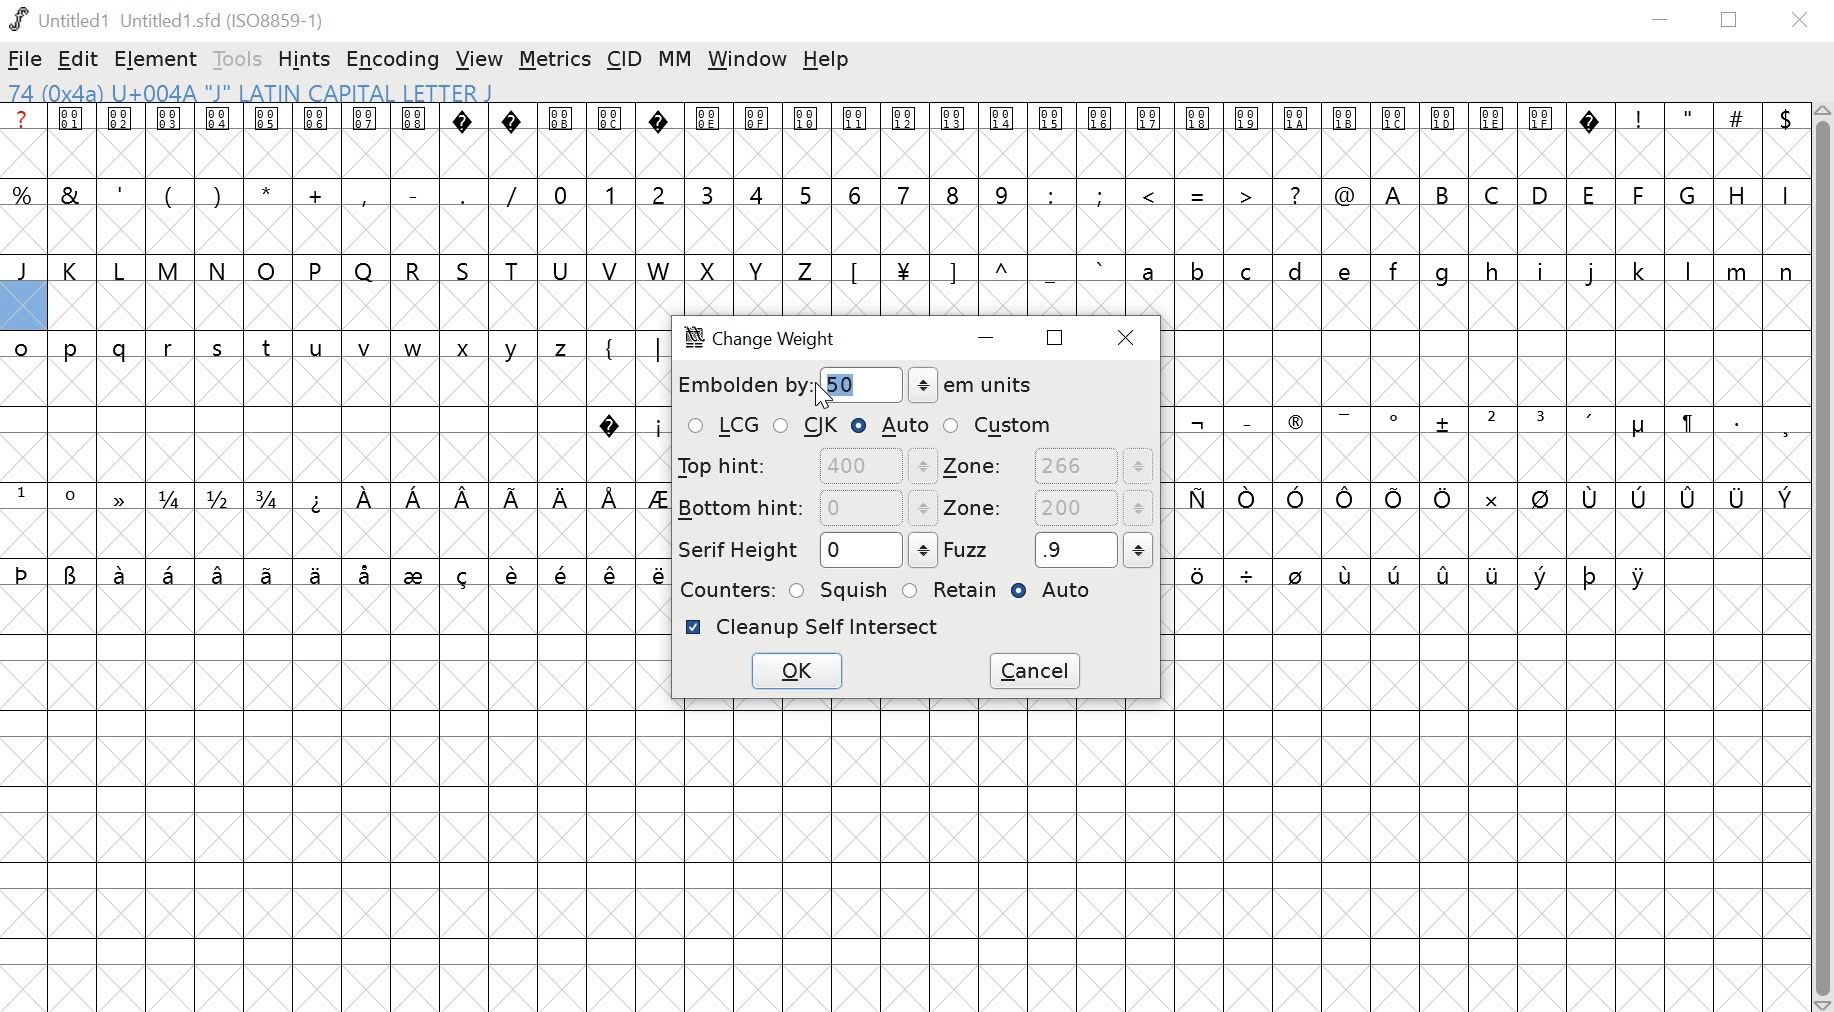 This screenshot has height=1012, width=1834. Describe the element at coordinates (47, 495) in the screenshot. I see `superscript numbers` at that location.